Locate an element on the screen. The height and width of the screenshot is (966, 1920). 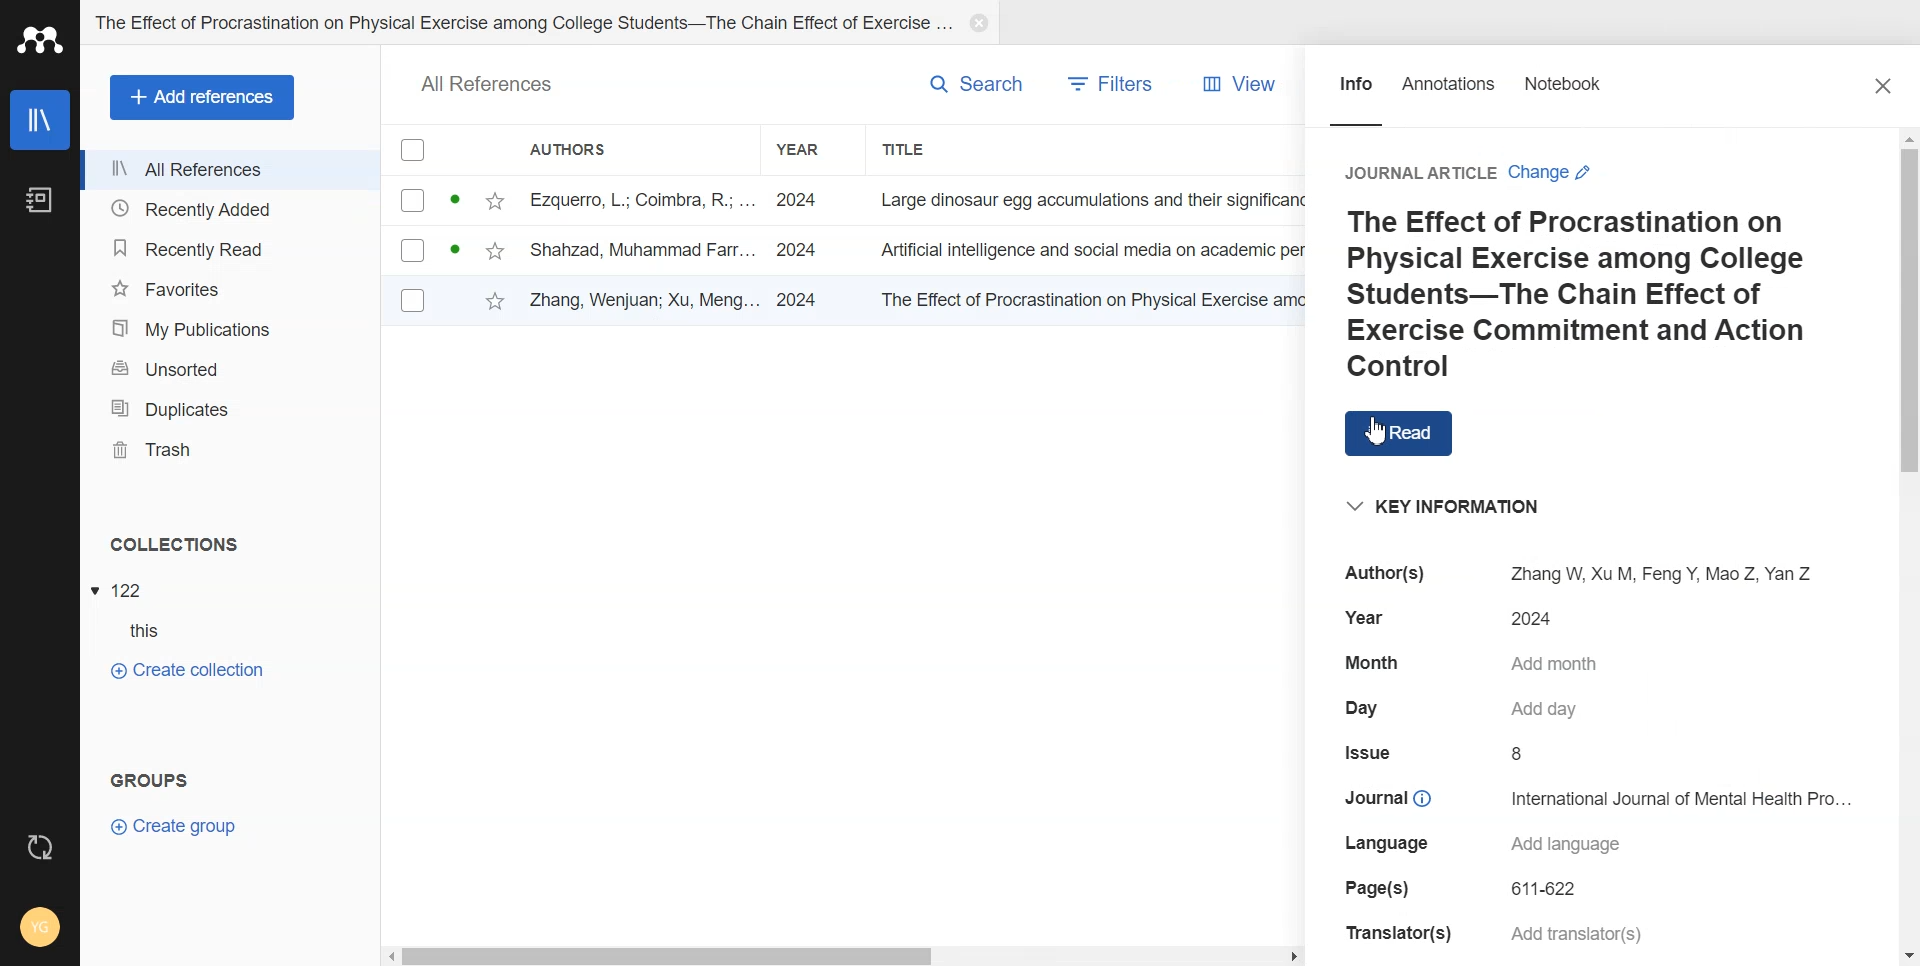
Favorite is located at coordinates (497, 198).